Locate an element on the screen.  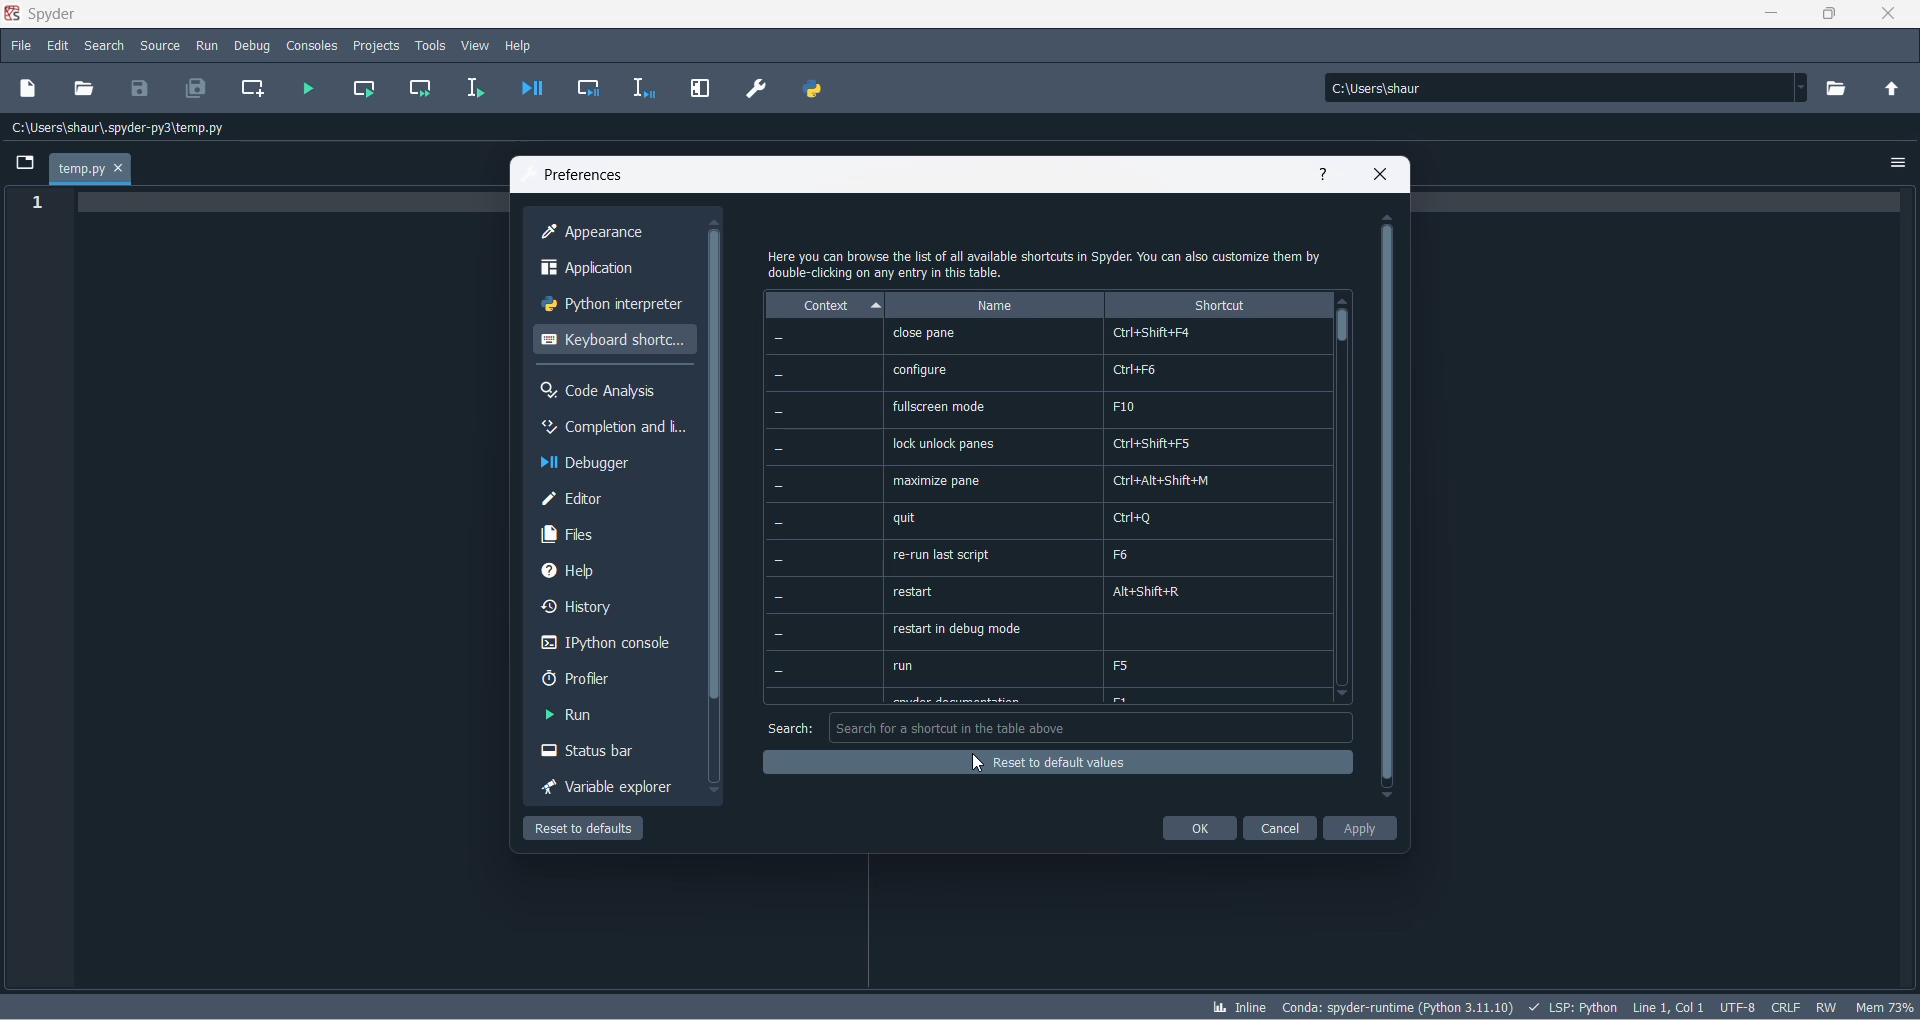
context is located at coordinates (824, 305).